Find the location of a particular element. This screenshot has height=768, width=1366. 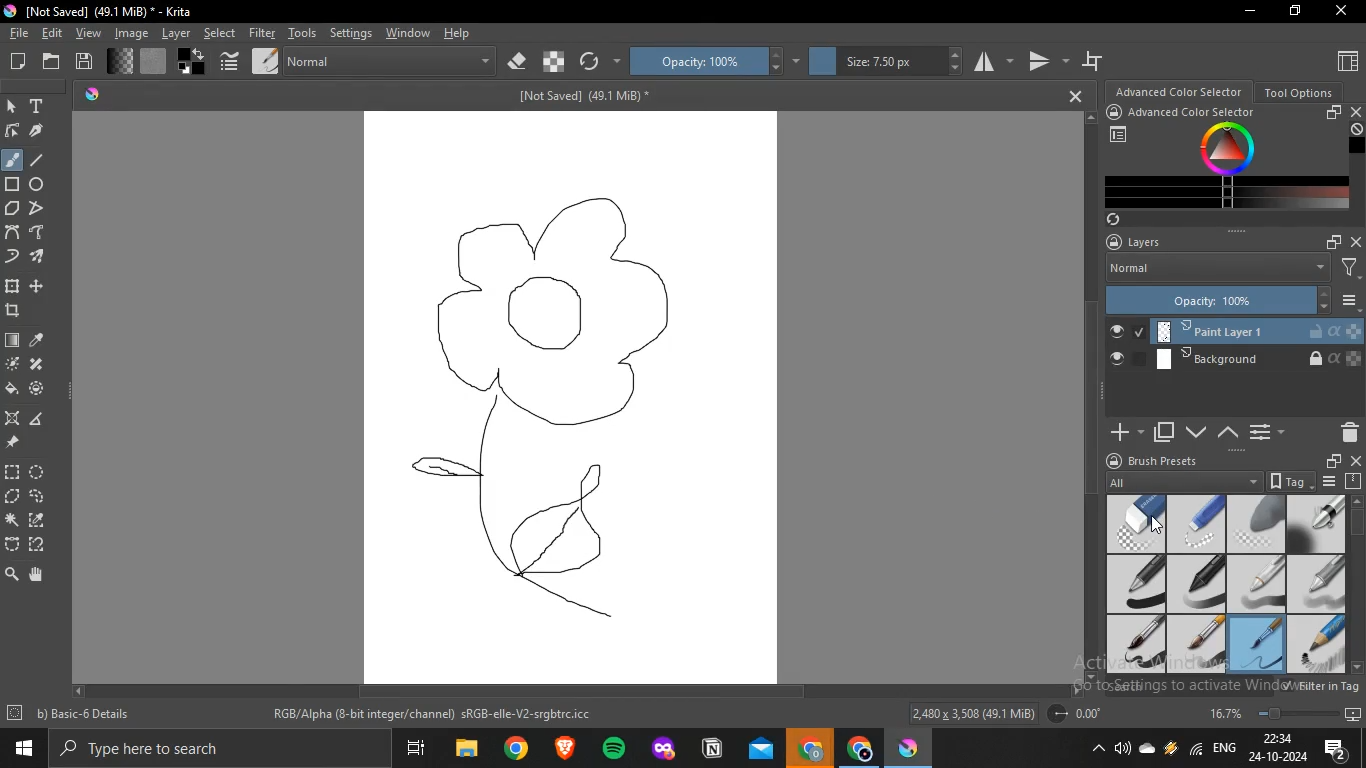

Minimize is located at coordinates (1252, 12).